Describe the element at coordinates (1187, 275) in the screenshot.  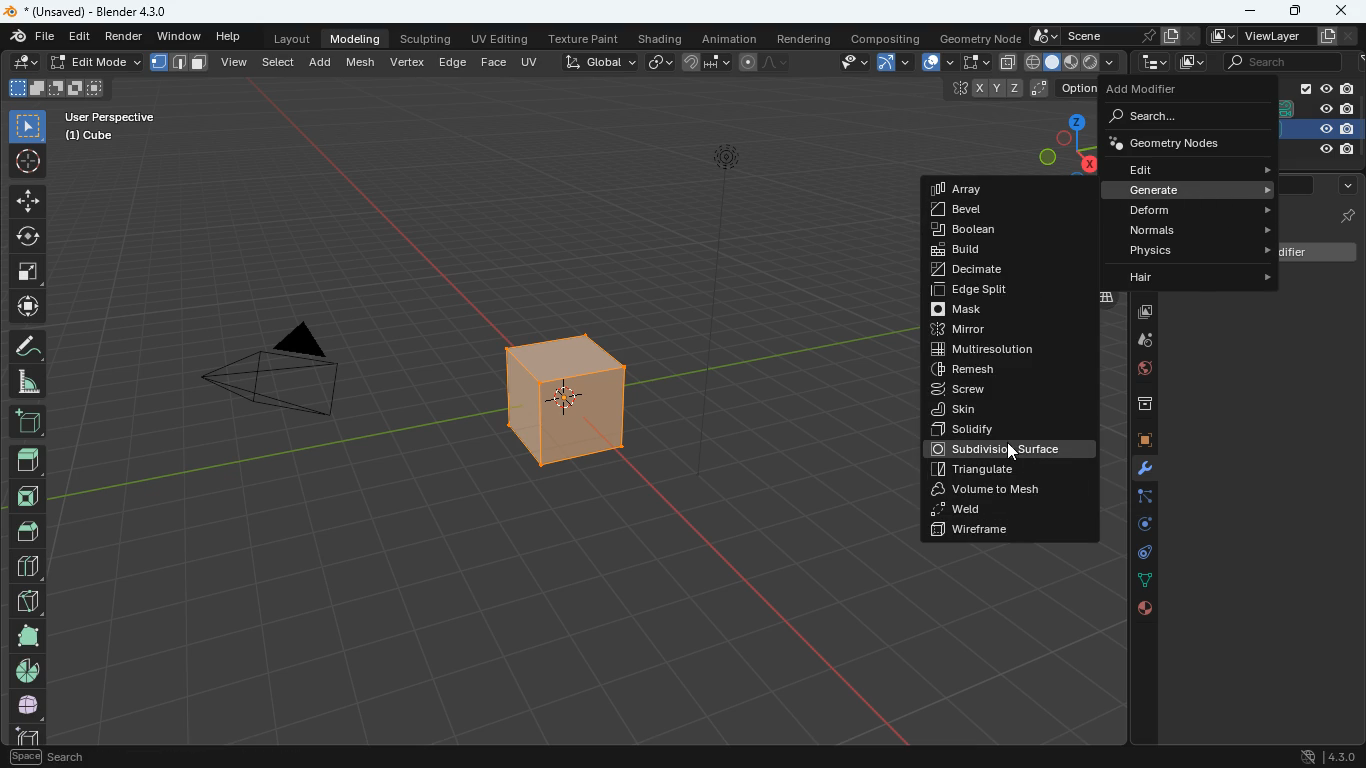
I see `hair` at that location.